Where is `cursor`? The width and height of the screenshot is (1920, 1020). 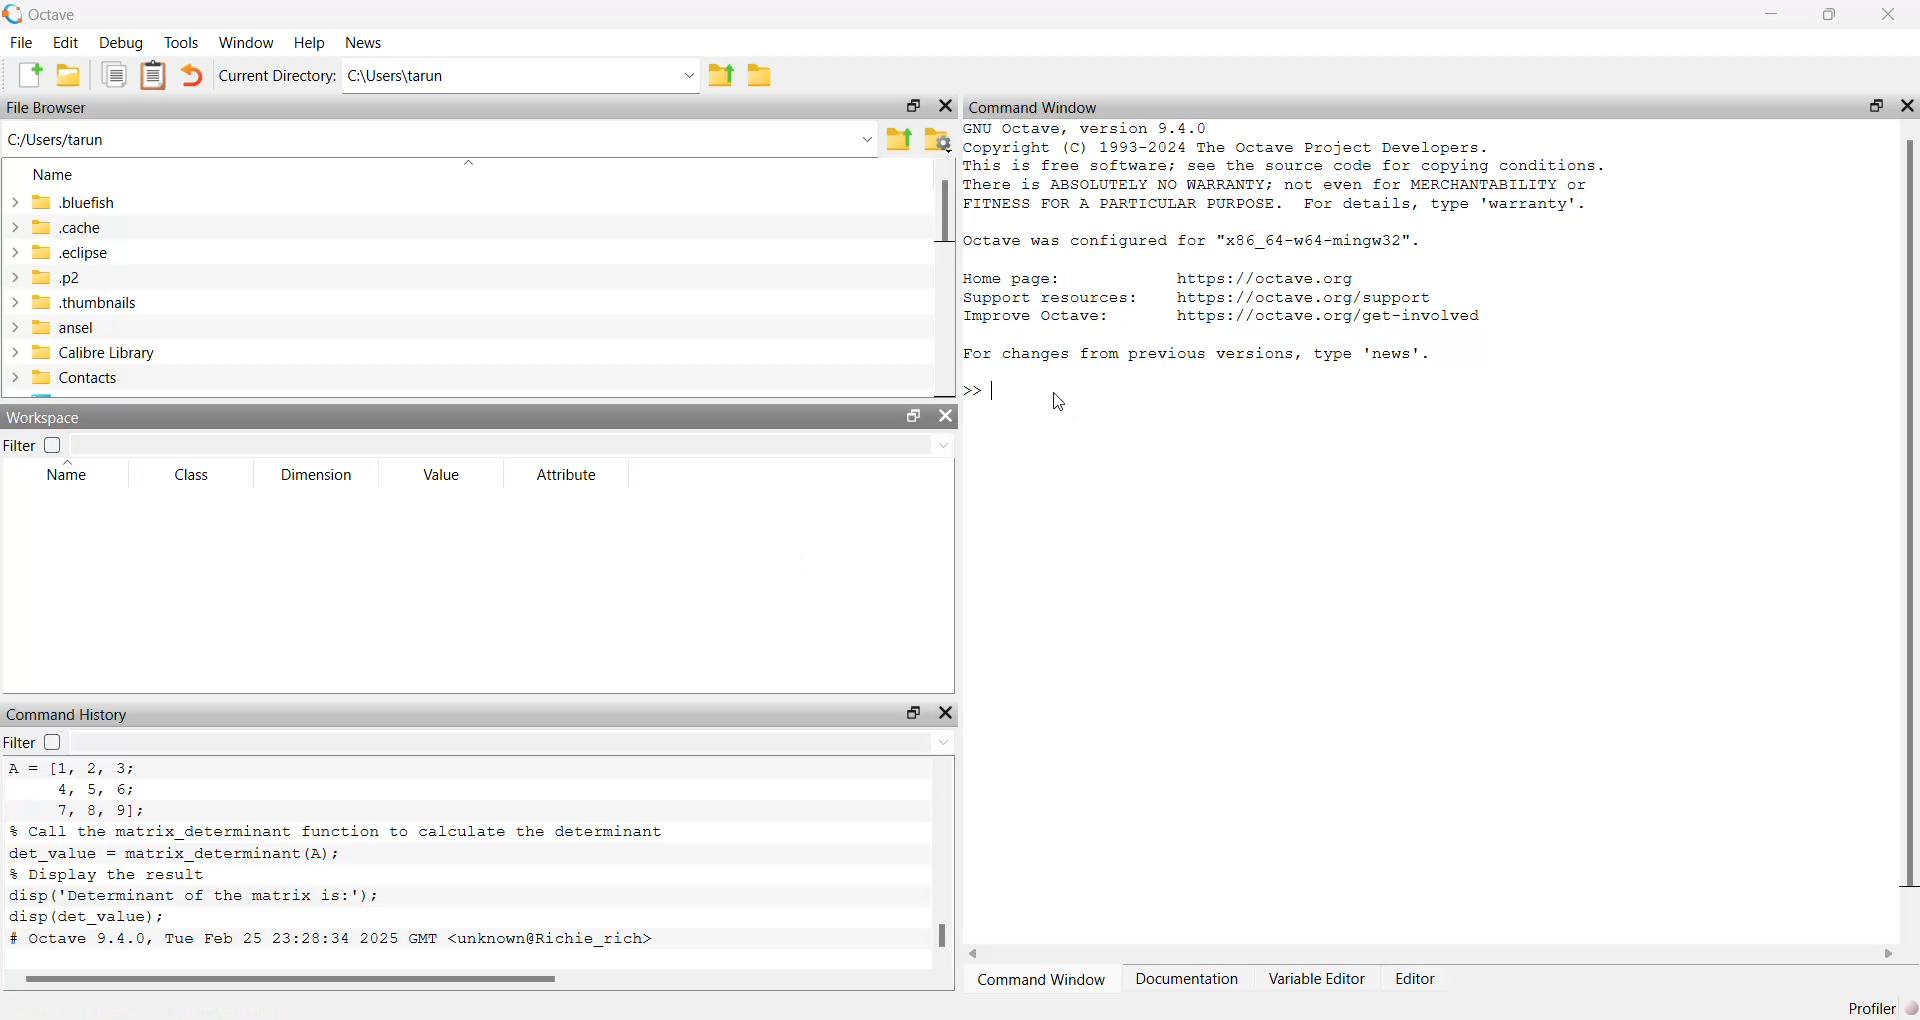
cursor is located at coordinates (1057, 401).